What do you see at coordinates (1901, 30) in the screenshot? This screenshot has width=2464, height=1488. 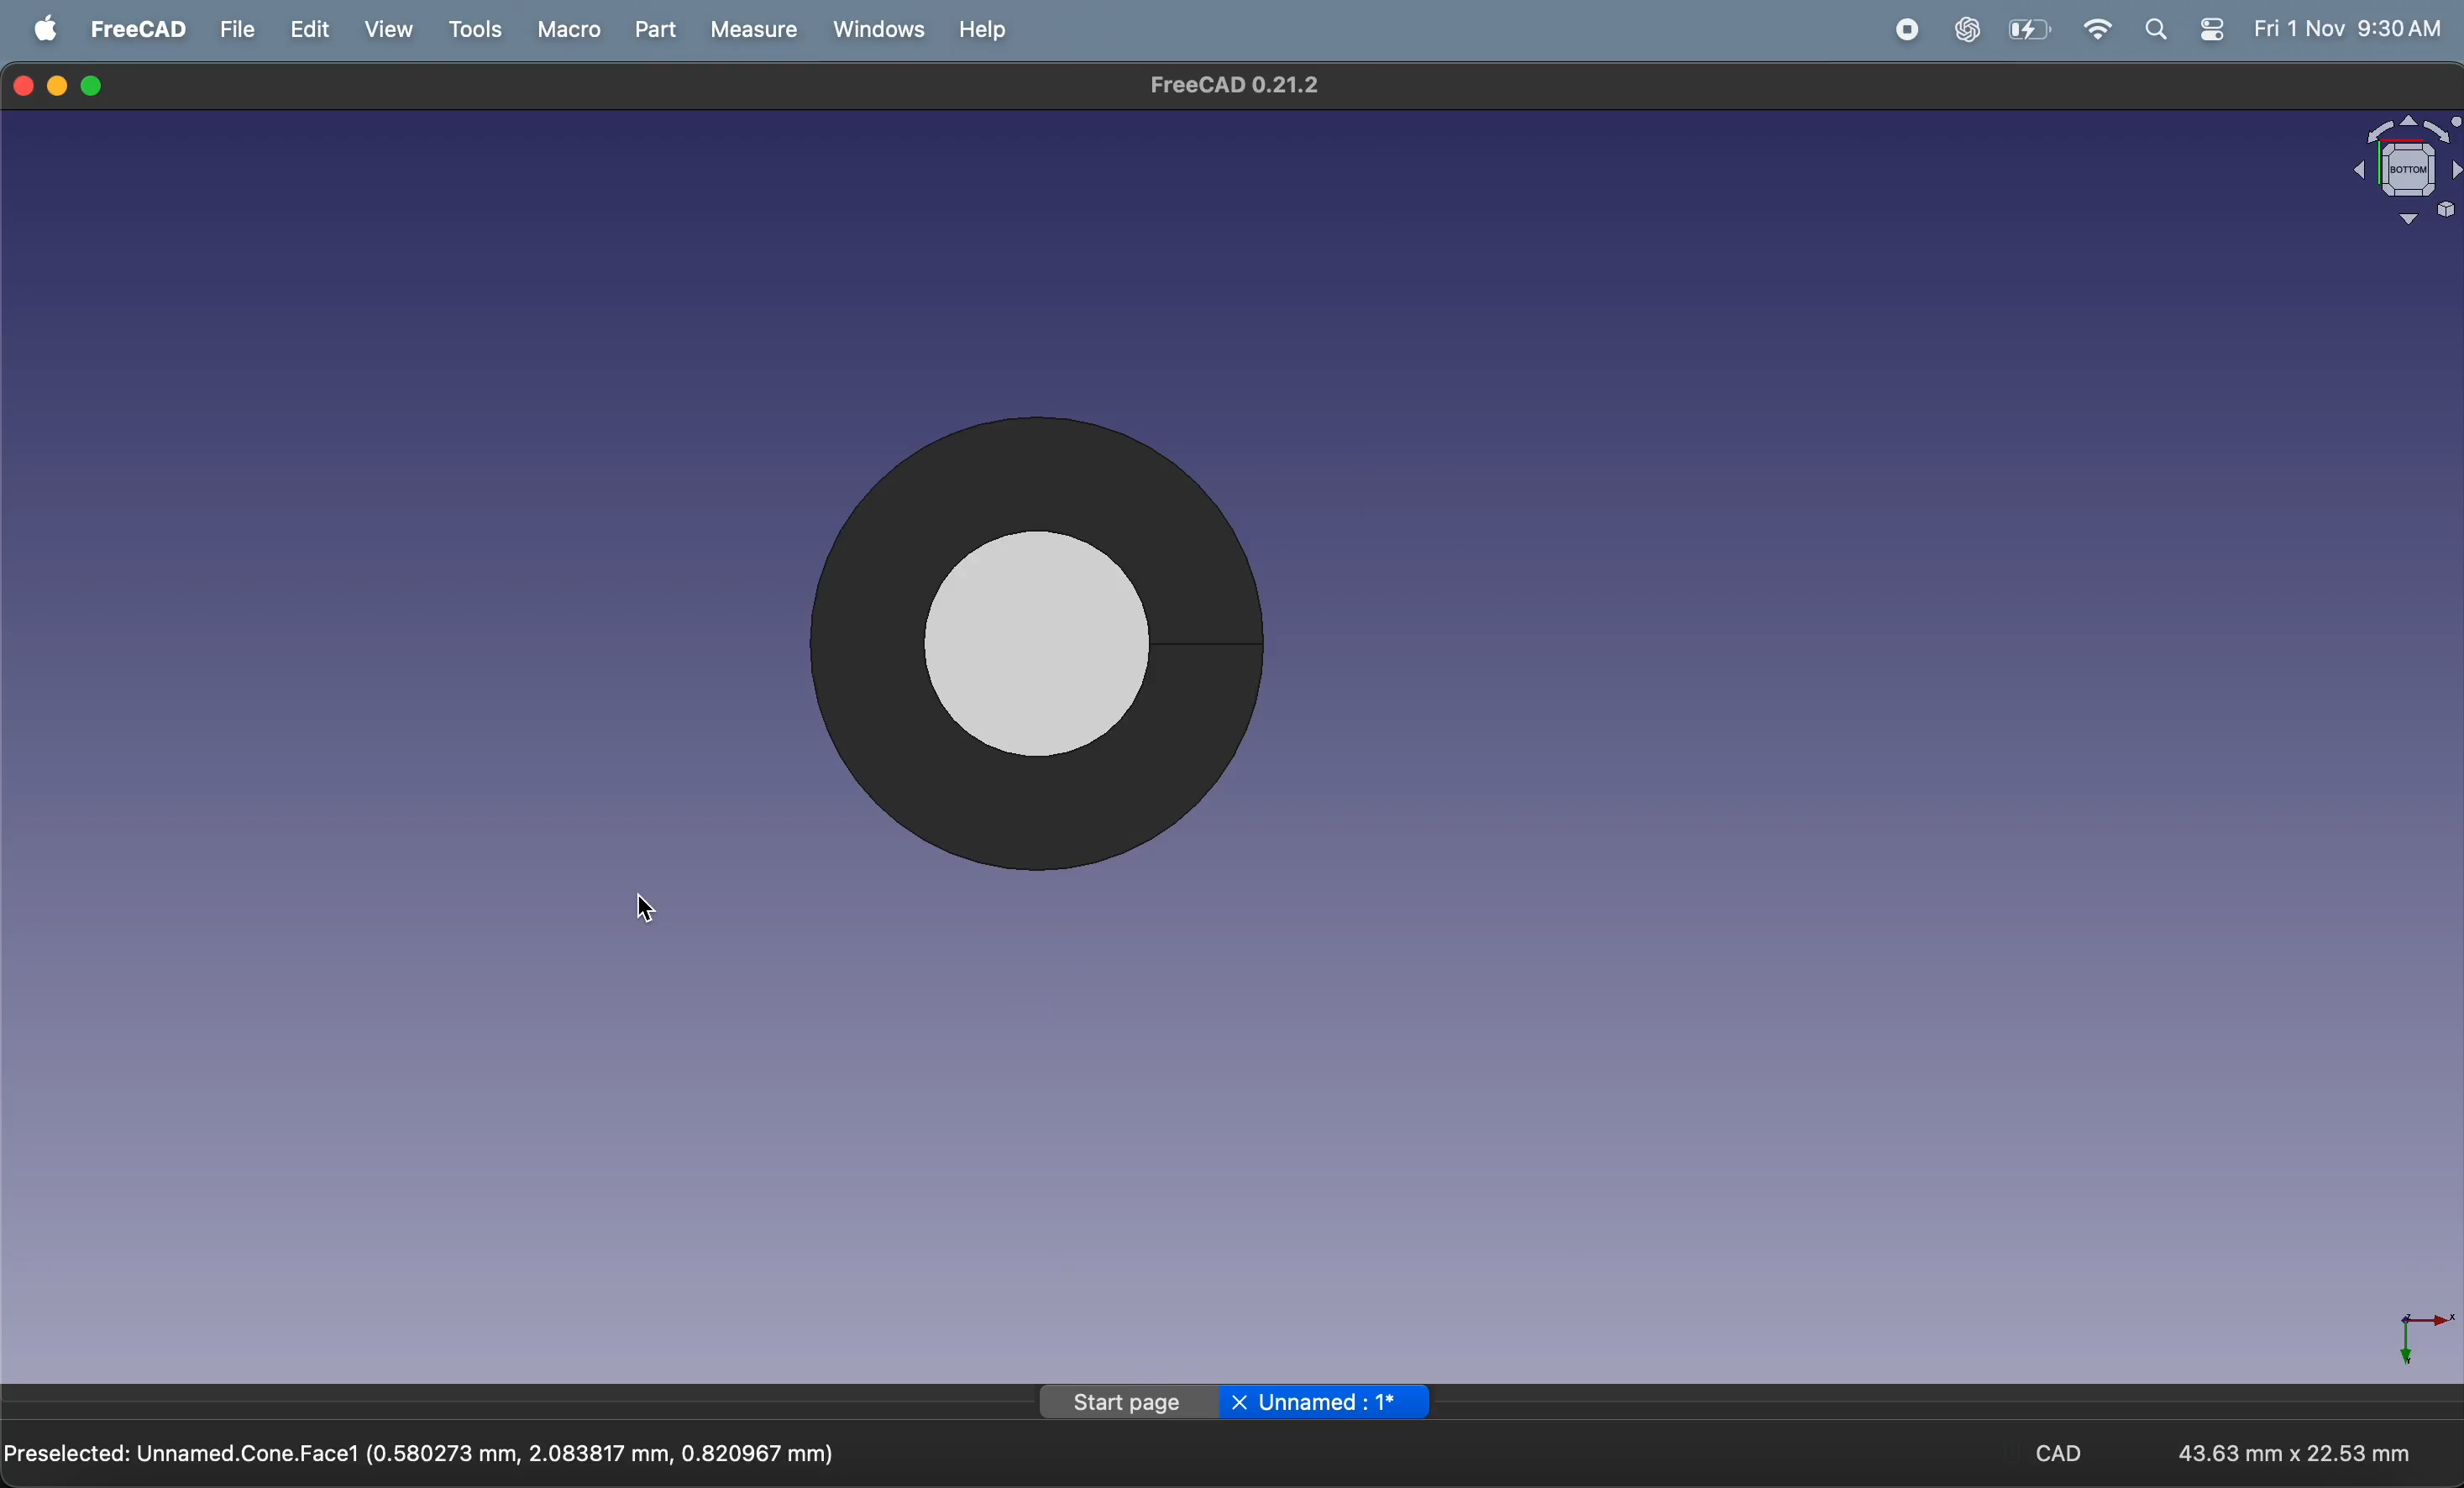 I see `record` at bounding box center [1901, 30].